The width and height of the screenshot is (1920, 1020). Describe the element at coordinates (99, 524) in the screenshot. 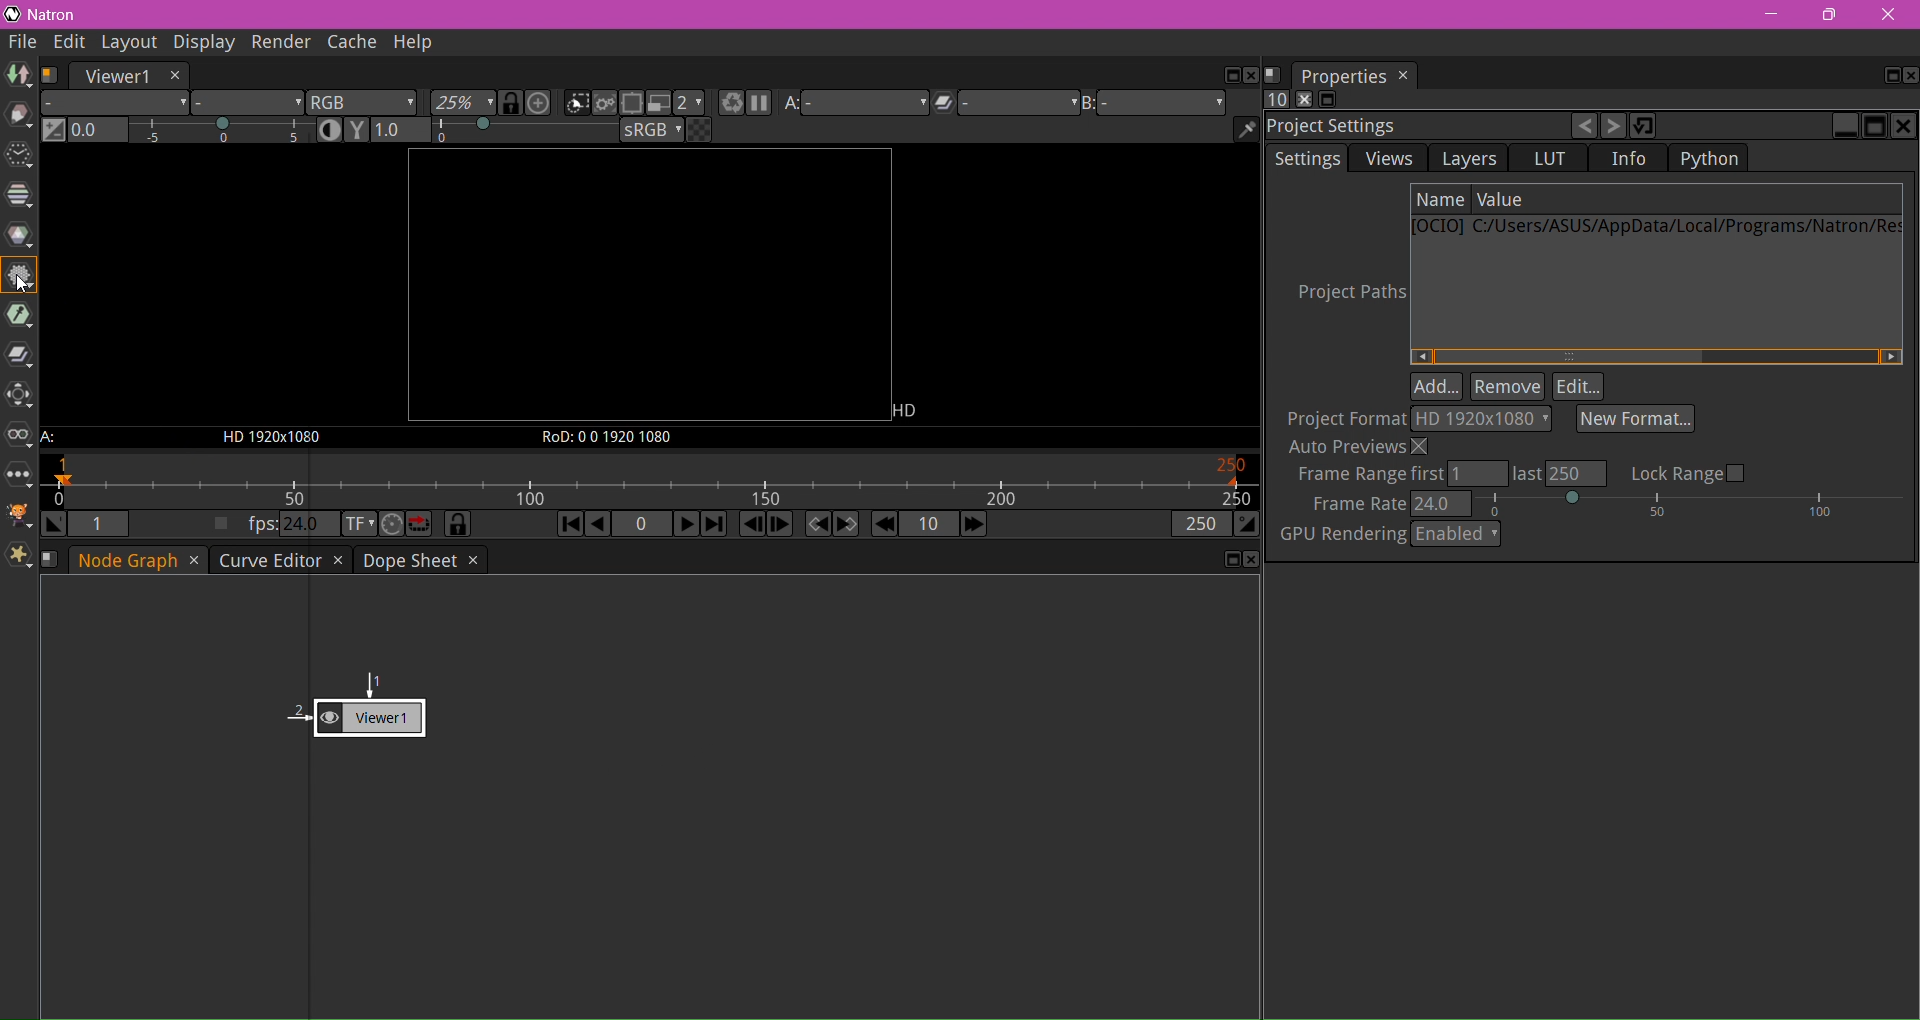

I see `The playback in point` at that location.